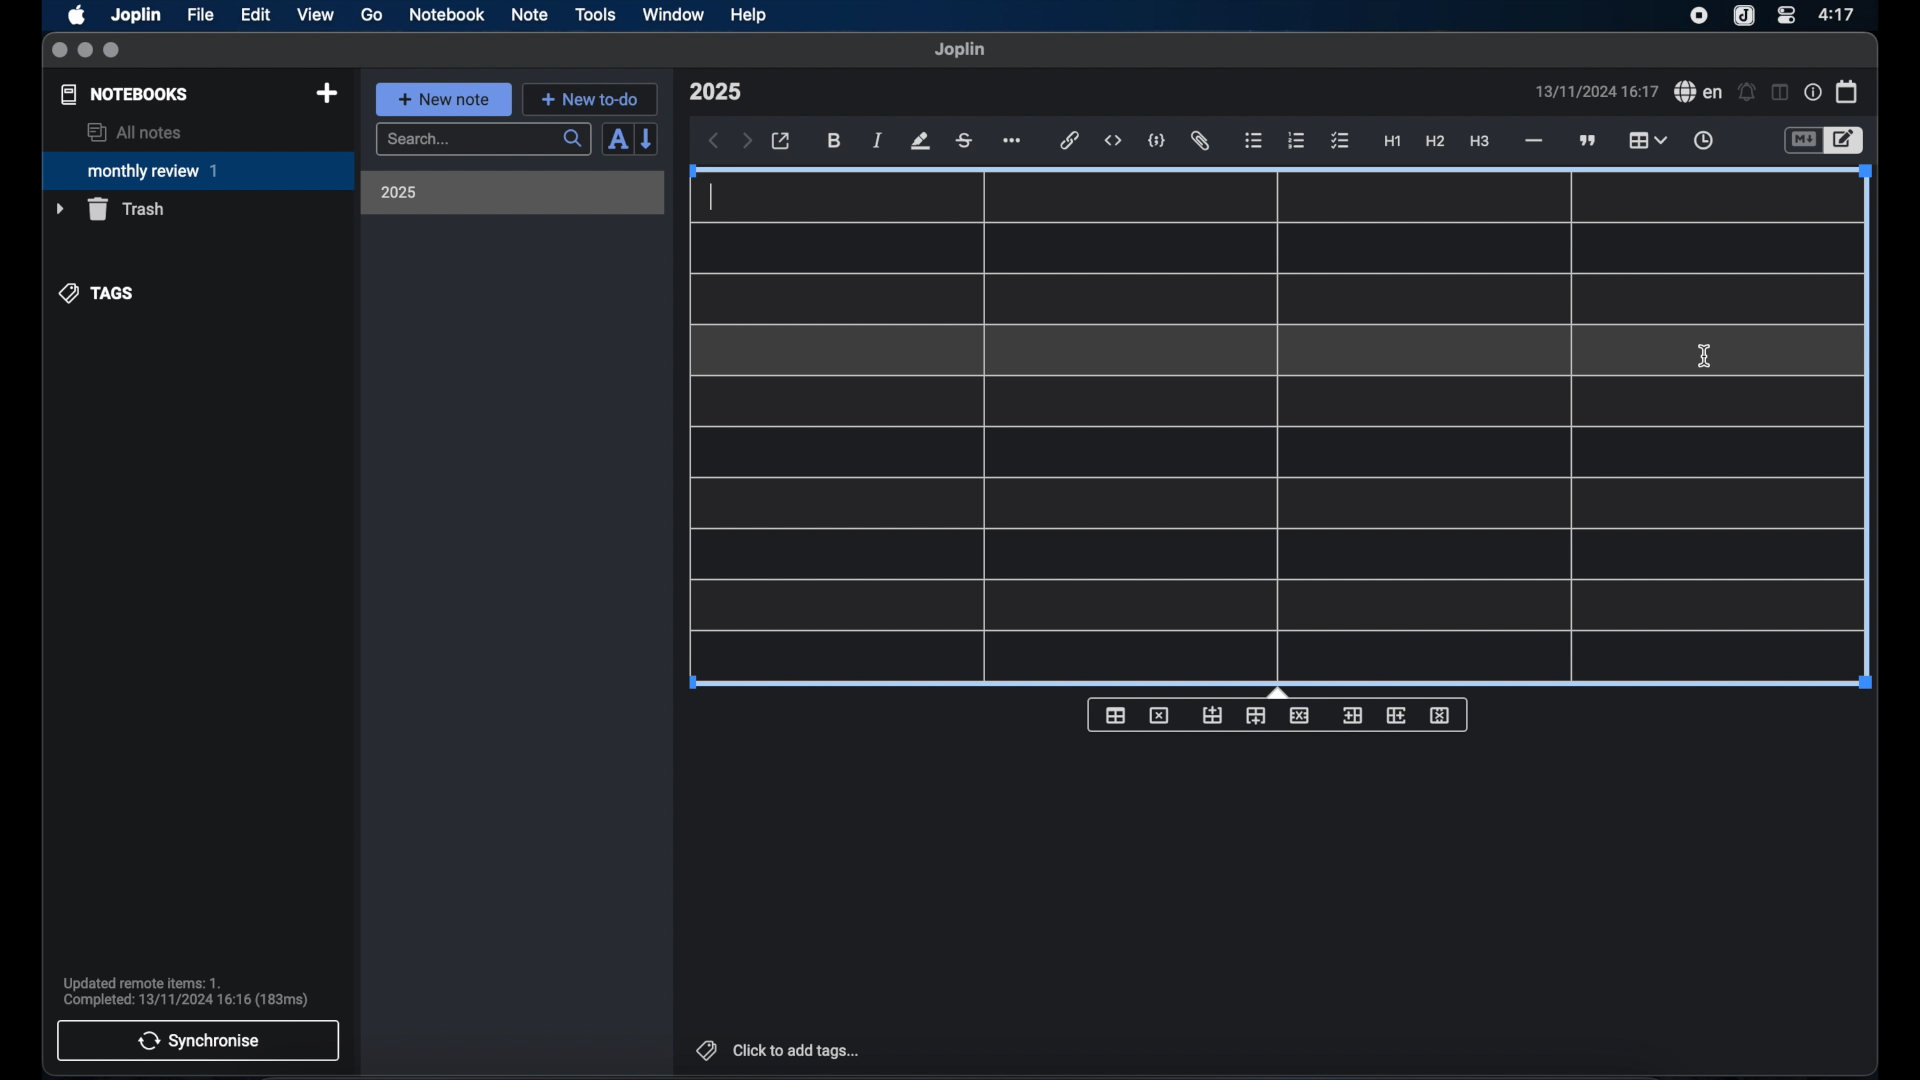  What do you see at coordinates (1393, 142) in the screenshot?
I see `heading 1` at bounding box center [1393, 142].